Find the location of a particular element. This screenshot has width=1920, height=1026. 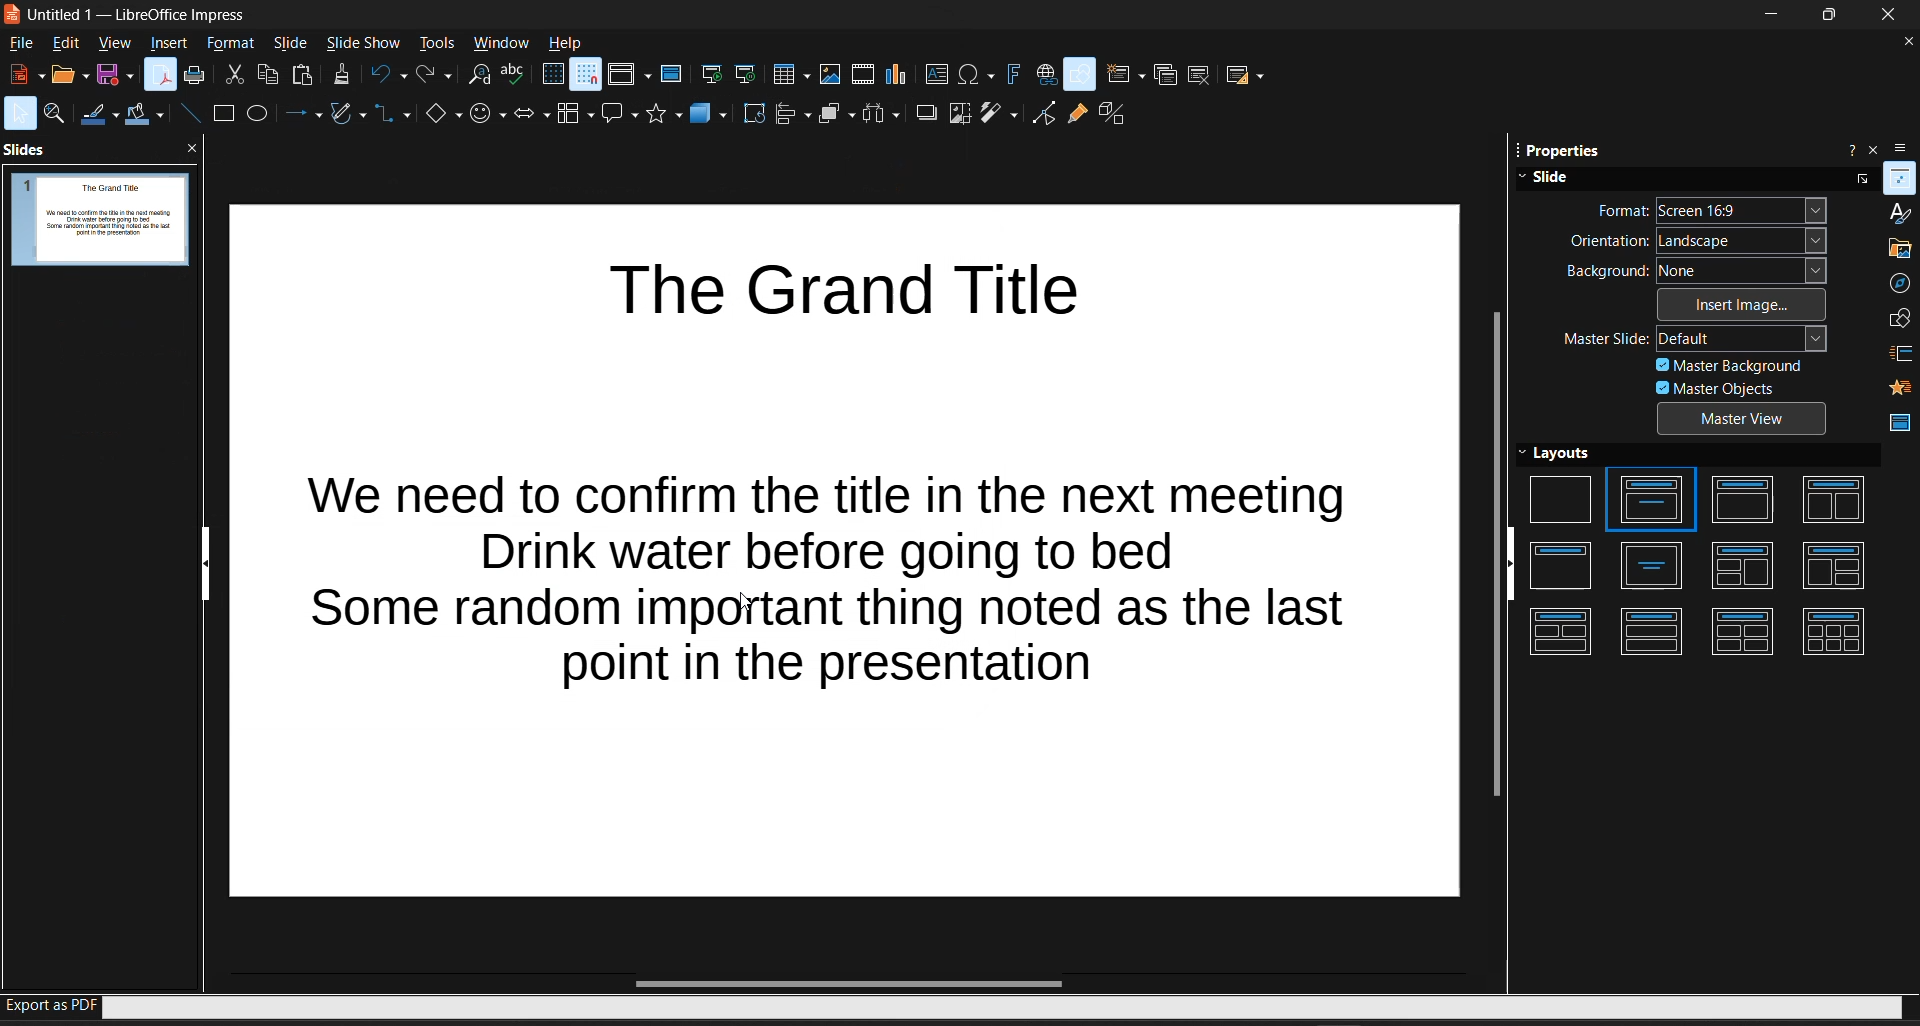

insert fontwork text is located at coordinates (1012, 73).